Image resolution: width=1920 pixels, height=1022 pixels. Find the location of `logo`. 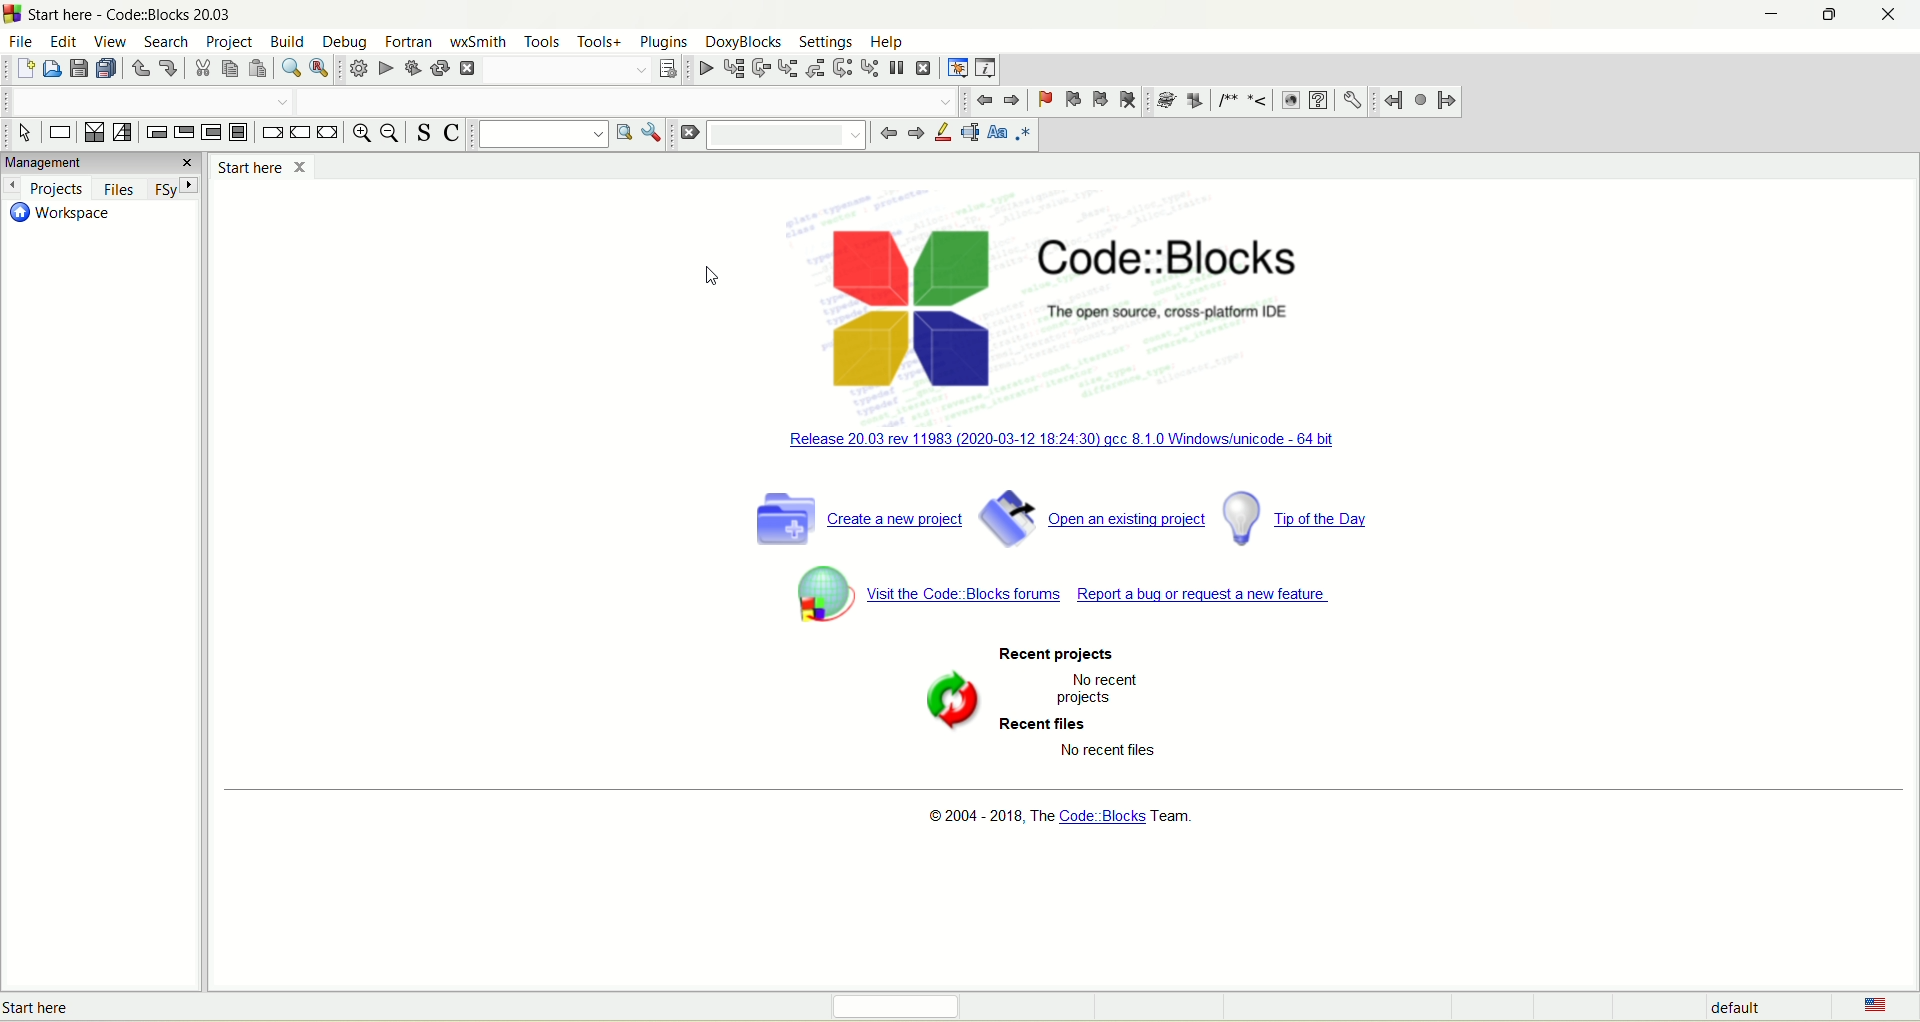

logo is located at coordinates (886, 304).